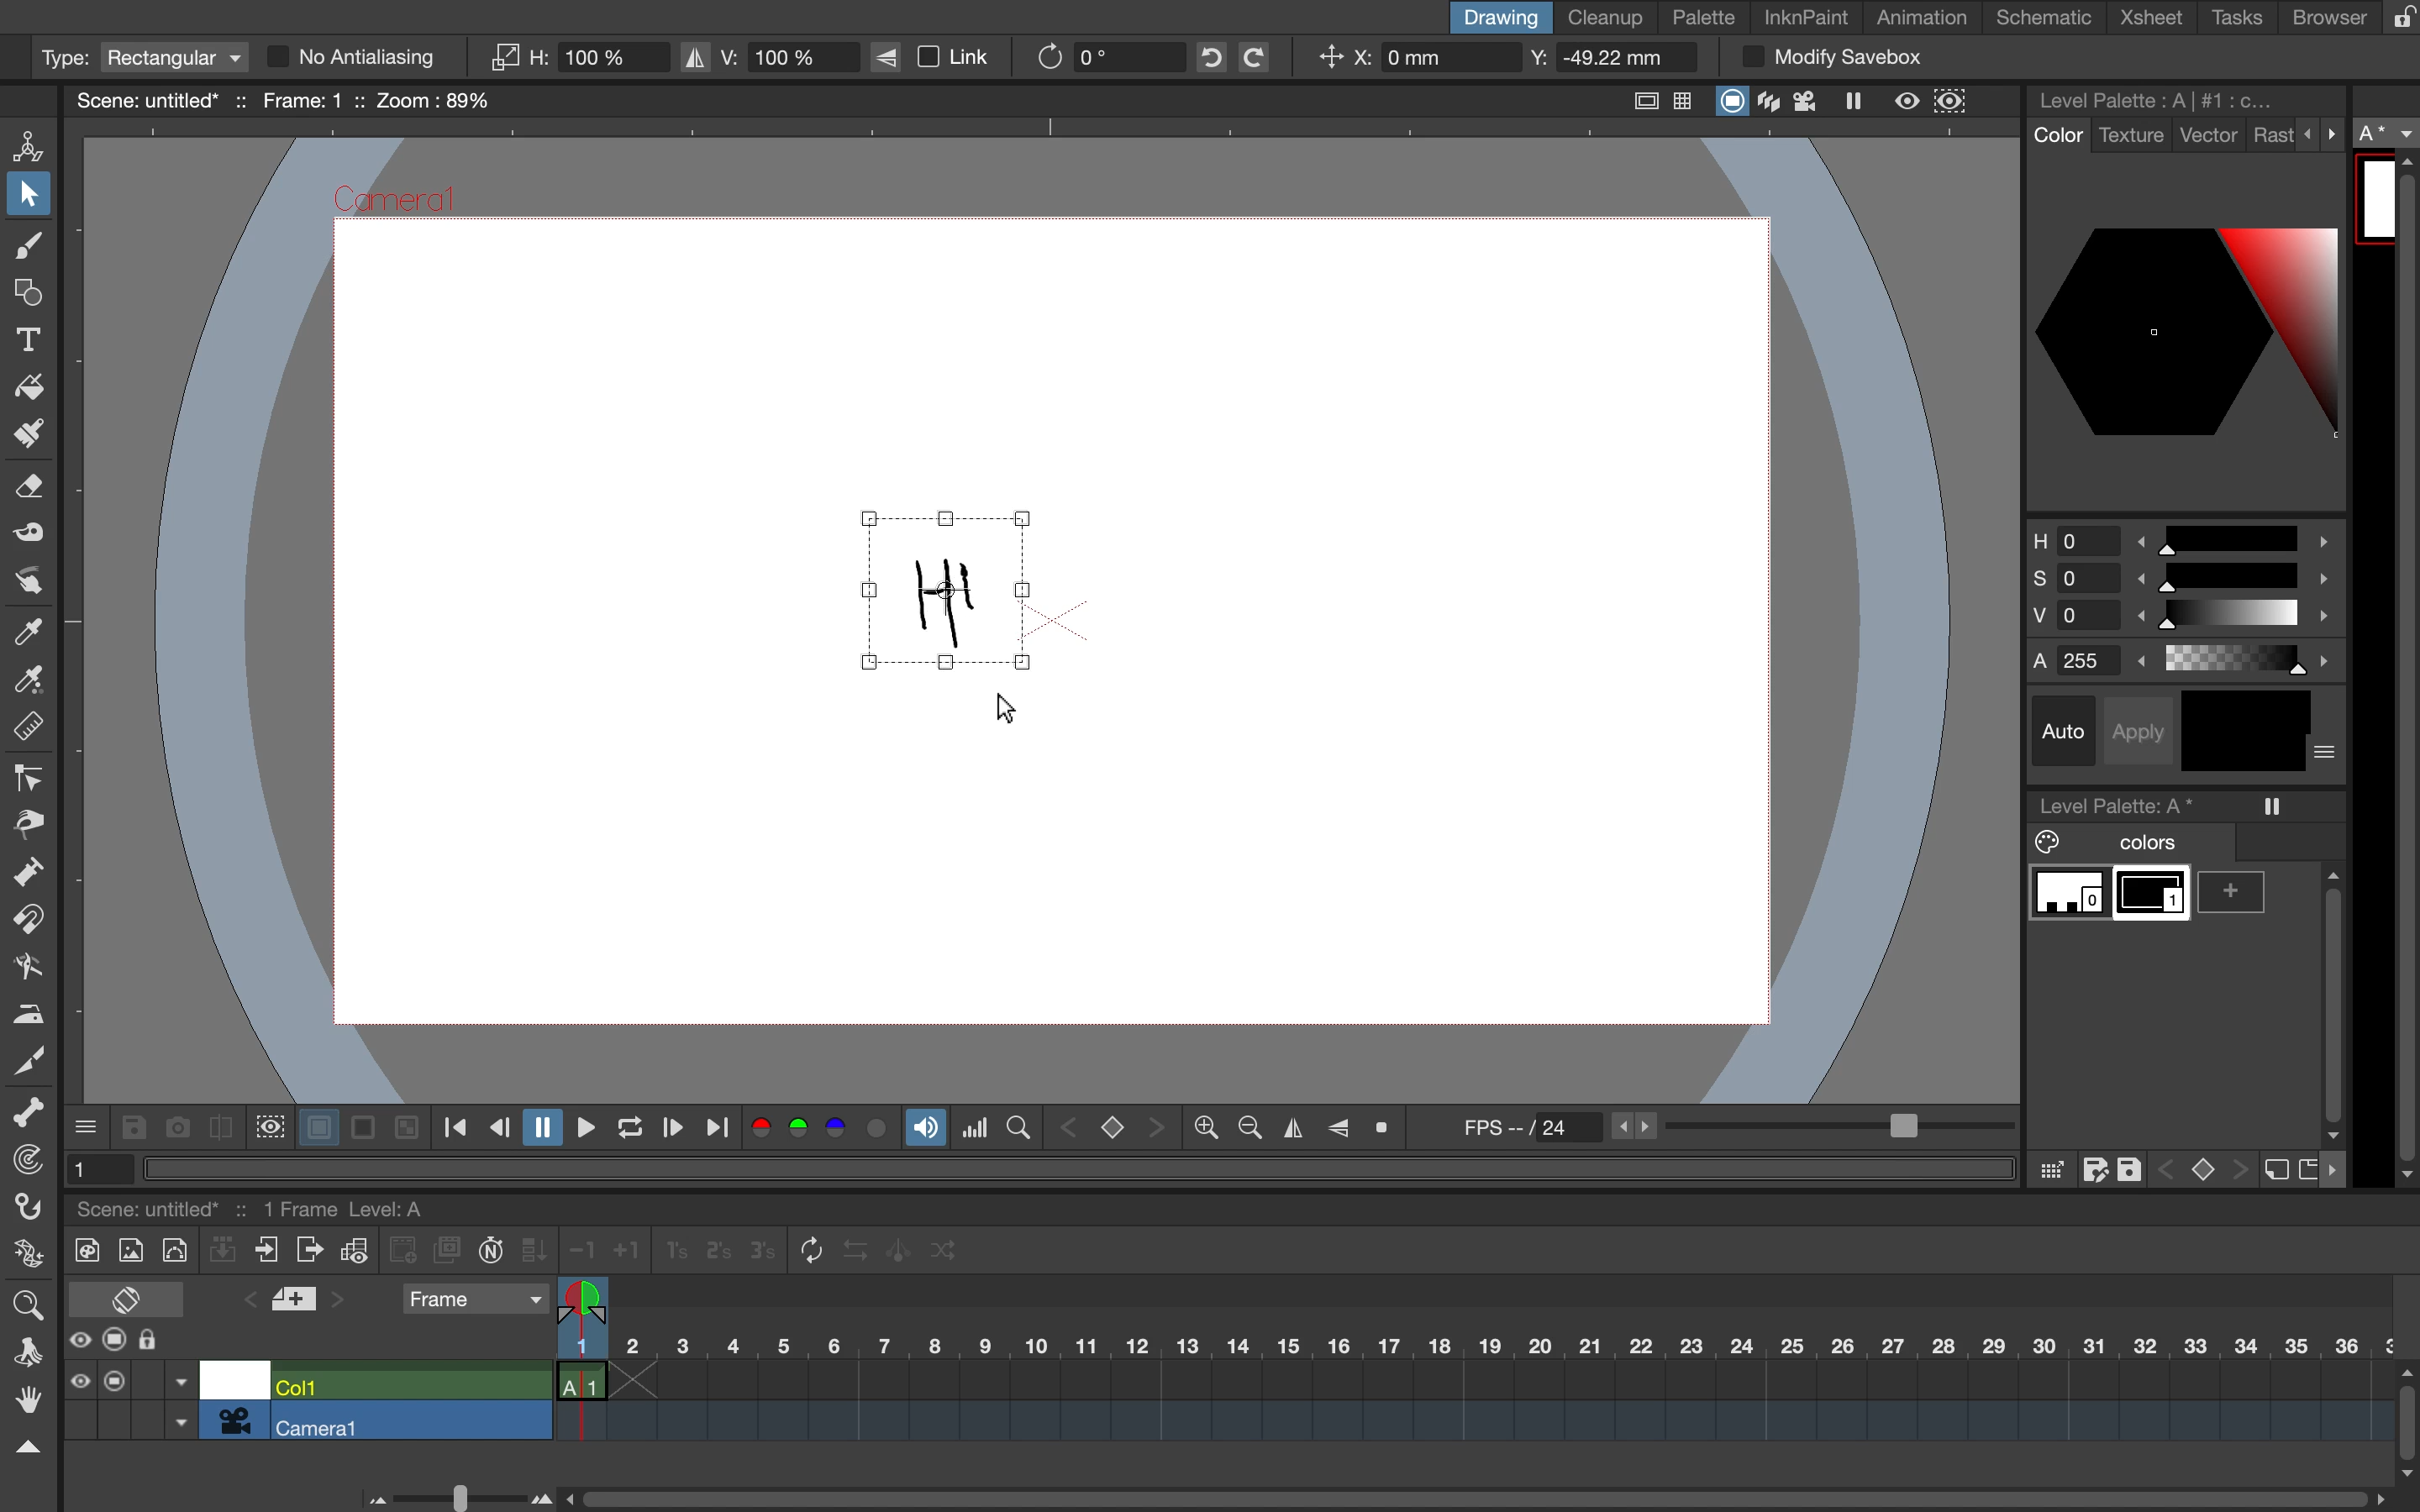  Describe the element at coordinates (946, 1254) in the screenshot. I see `random` at that location.